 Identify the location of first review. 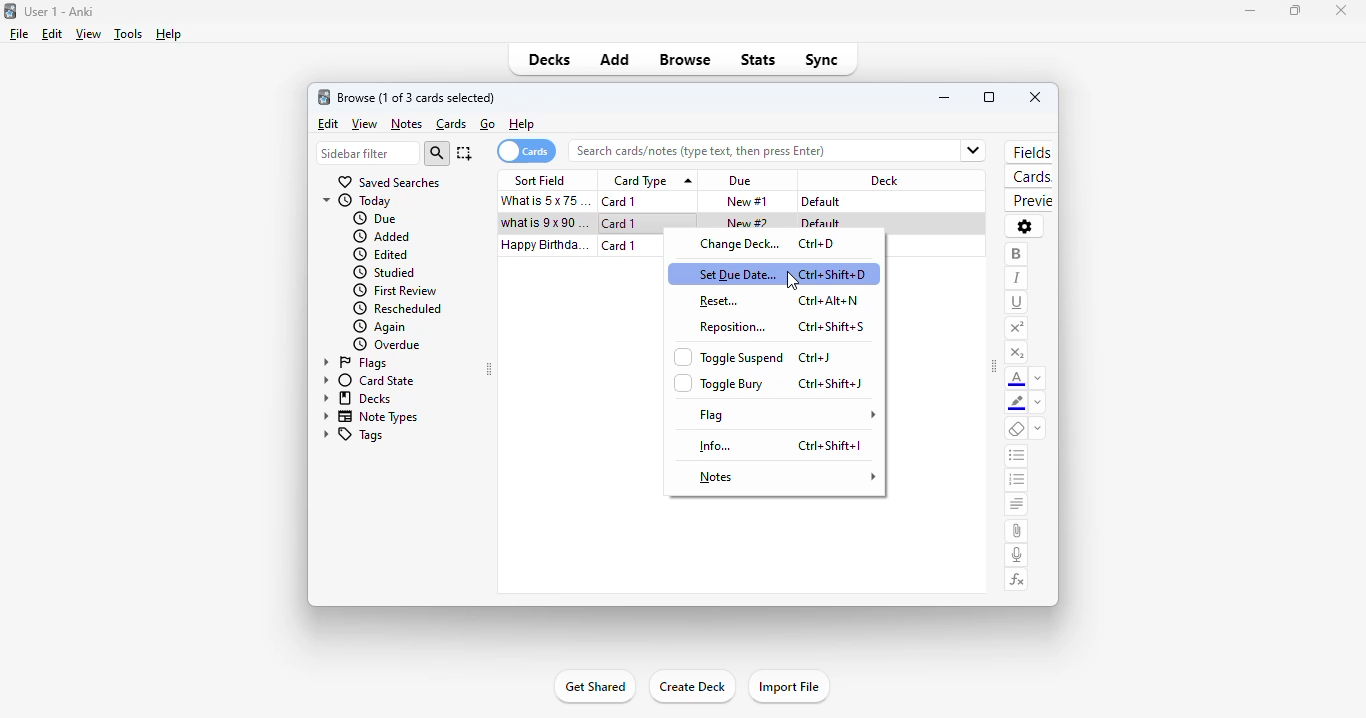
(394, 292).